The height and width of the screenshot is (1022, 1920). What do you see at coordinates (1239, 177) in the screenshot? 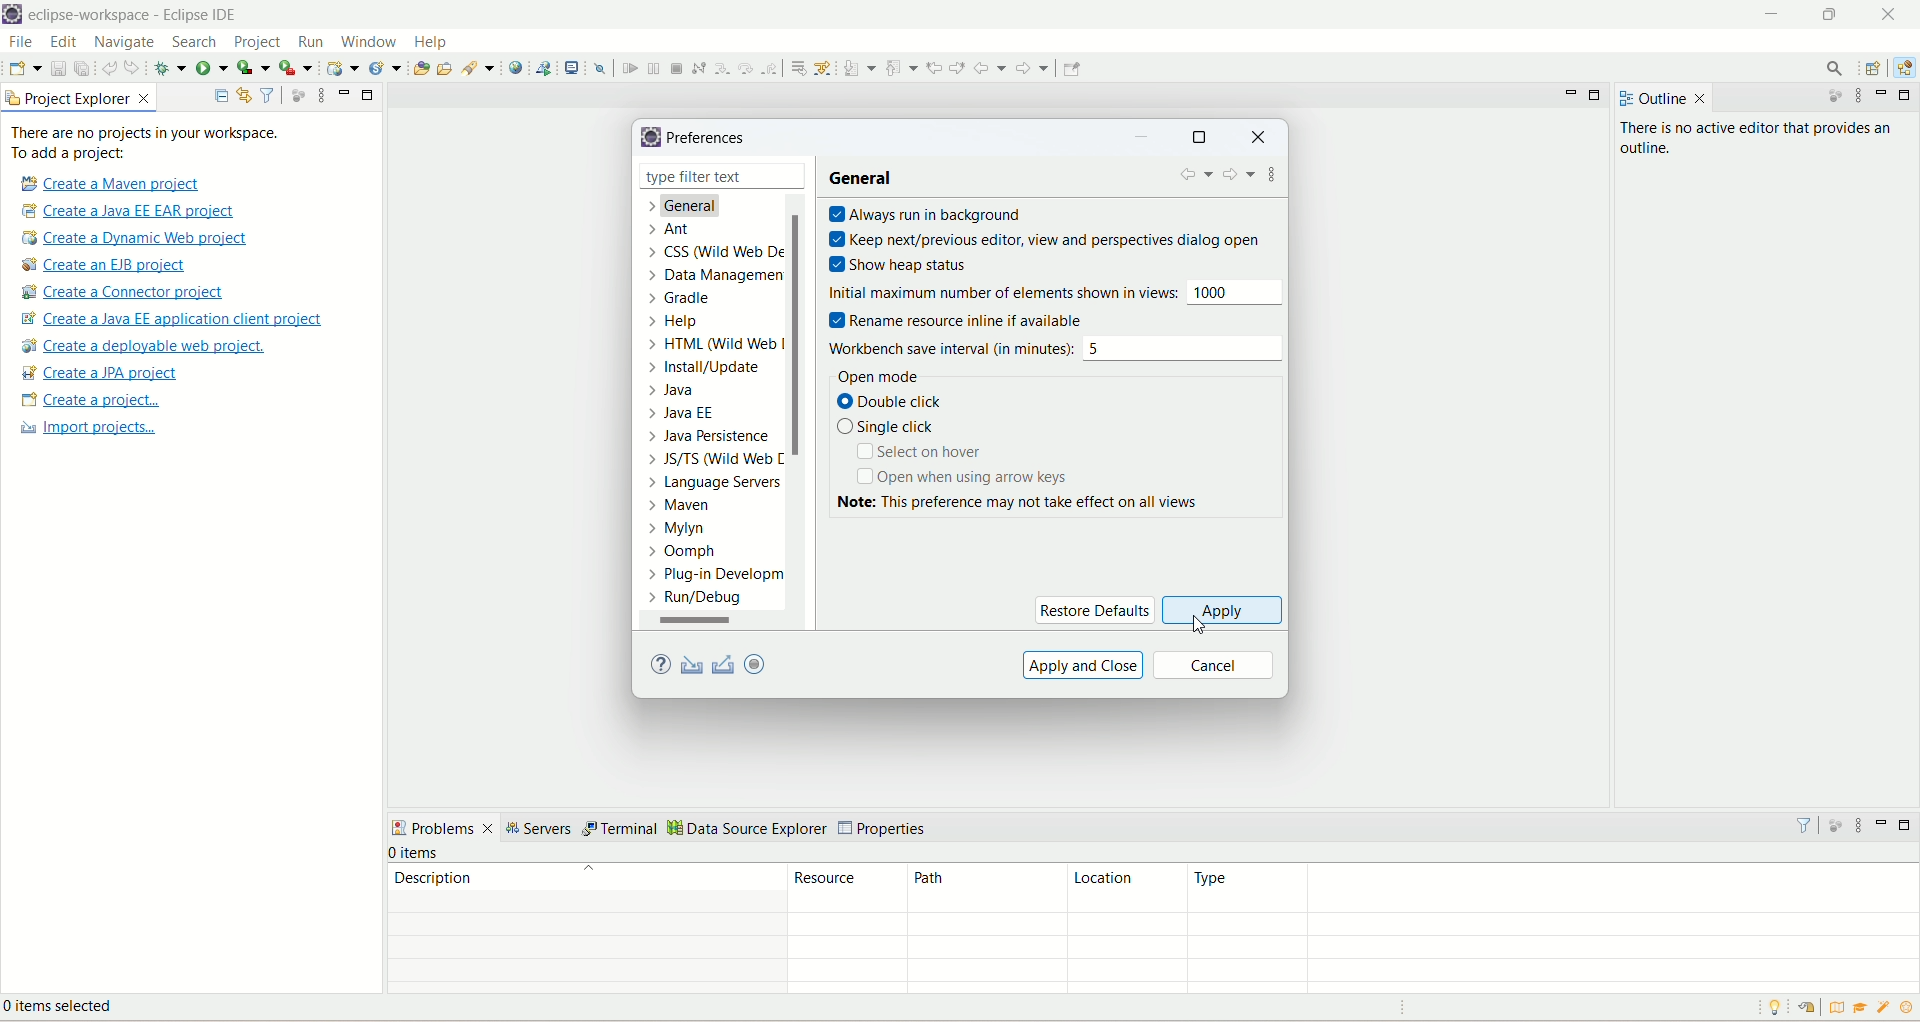
I see `forward` at bounding box center [1239, 177].